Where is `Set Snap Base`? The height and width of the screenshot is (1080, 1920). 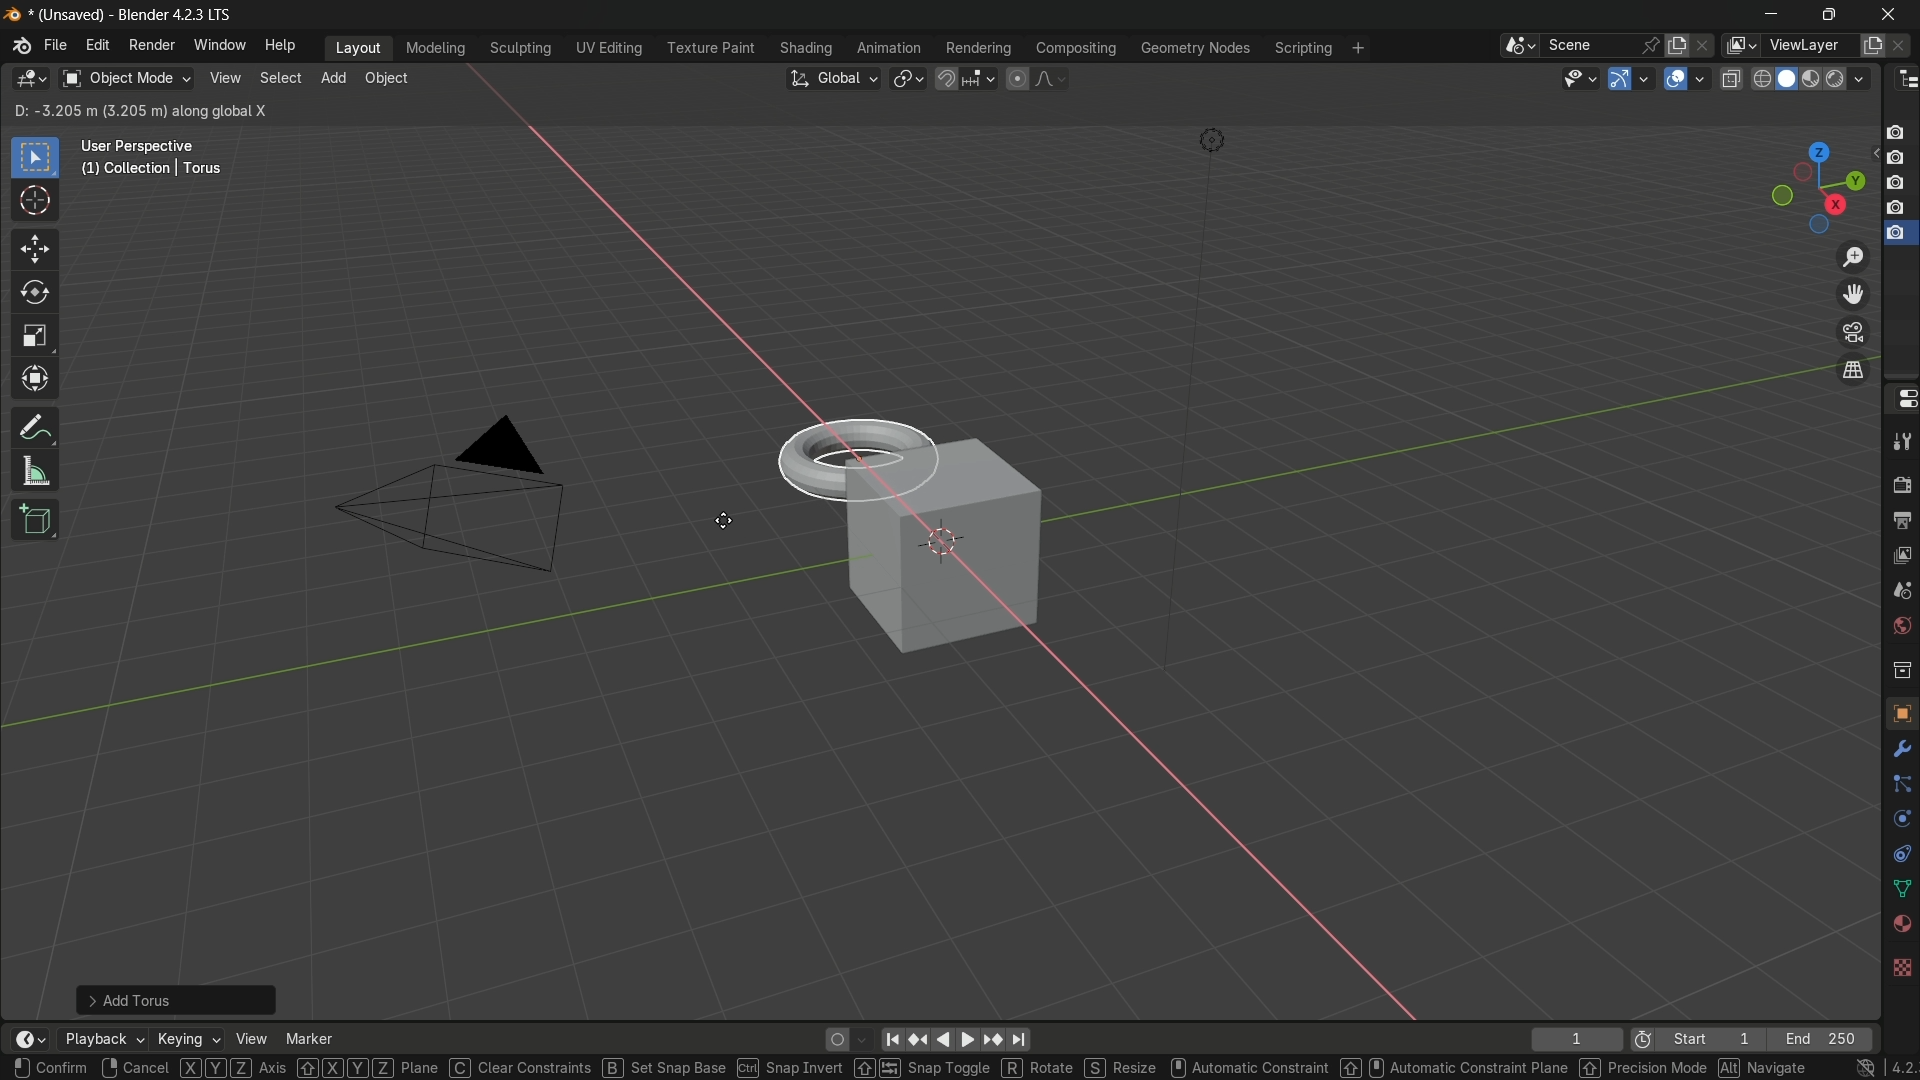 Set Snap Base is located at coordinates (664, 1068).